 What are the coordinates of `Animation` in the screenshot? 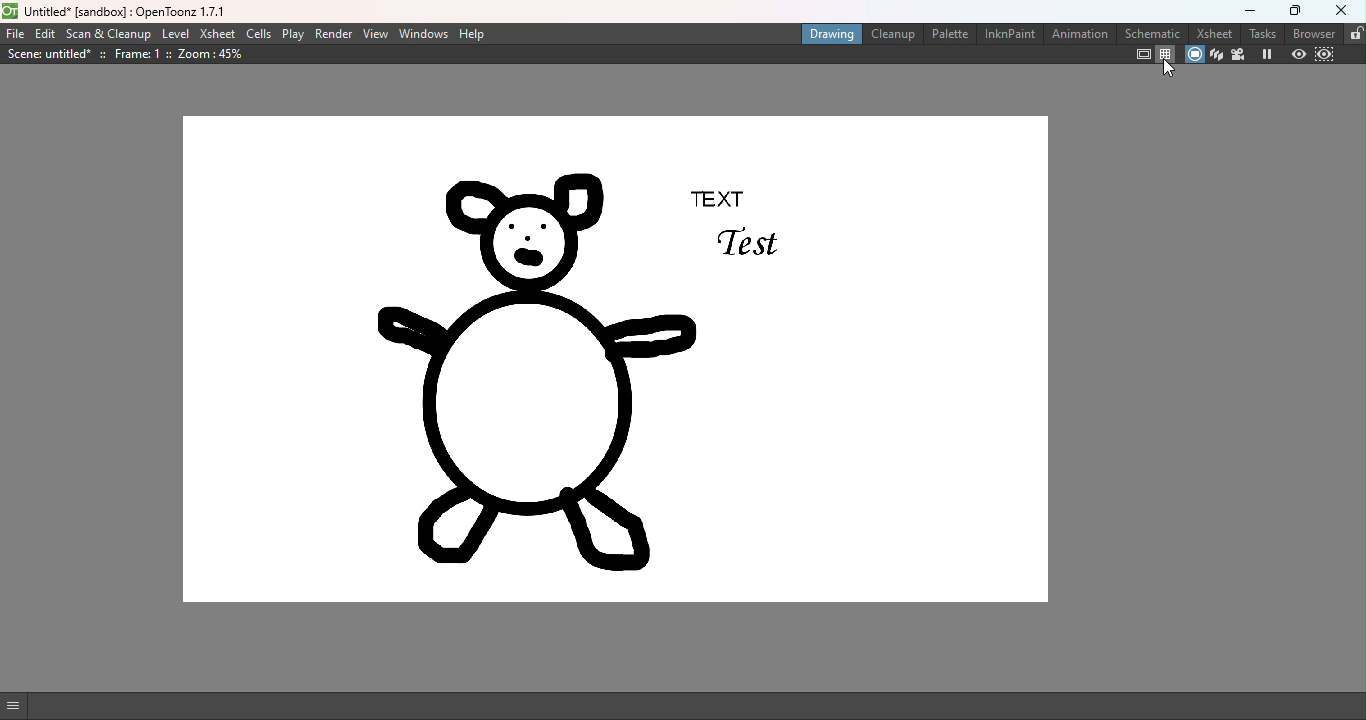 It's located at (1078, 34).